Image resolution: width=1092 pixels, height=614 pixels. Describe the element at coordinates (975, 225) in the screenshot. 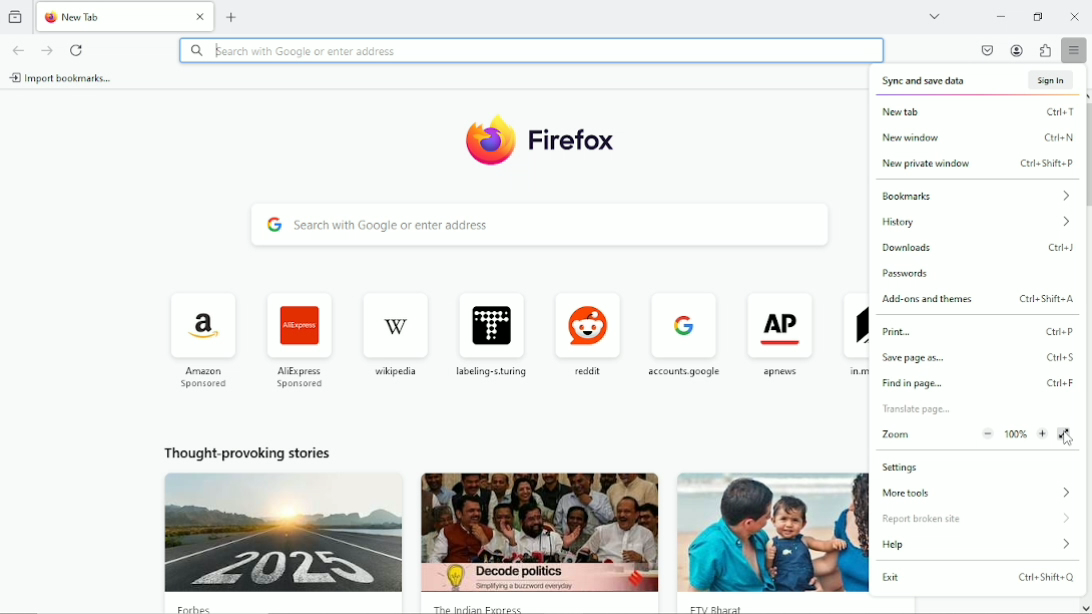

I see `history` at that location.